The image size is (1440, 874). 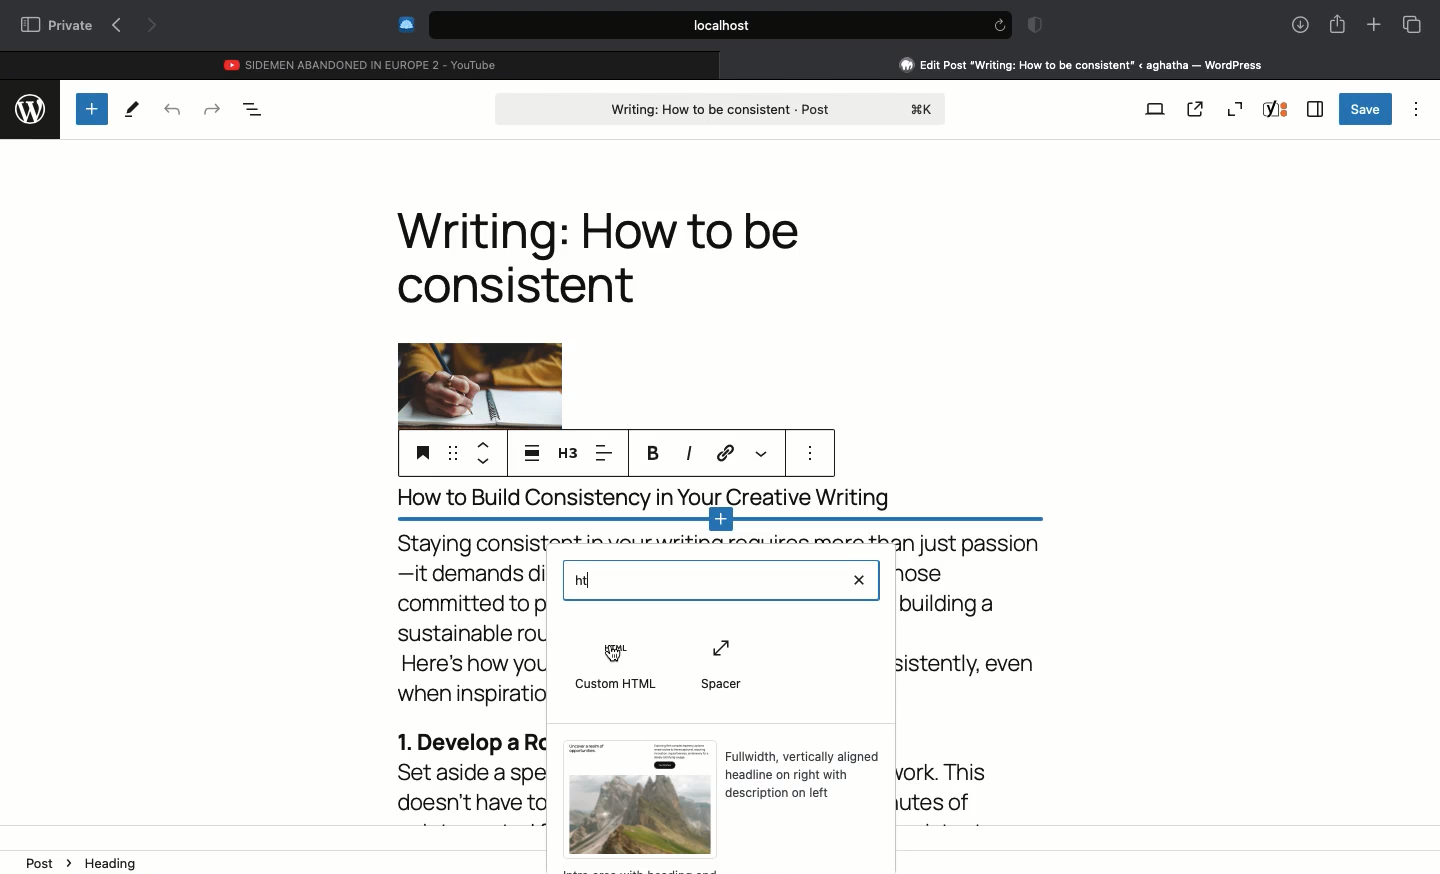 I want to click on Save, so click(x=1366, y=109).